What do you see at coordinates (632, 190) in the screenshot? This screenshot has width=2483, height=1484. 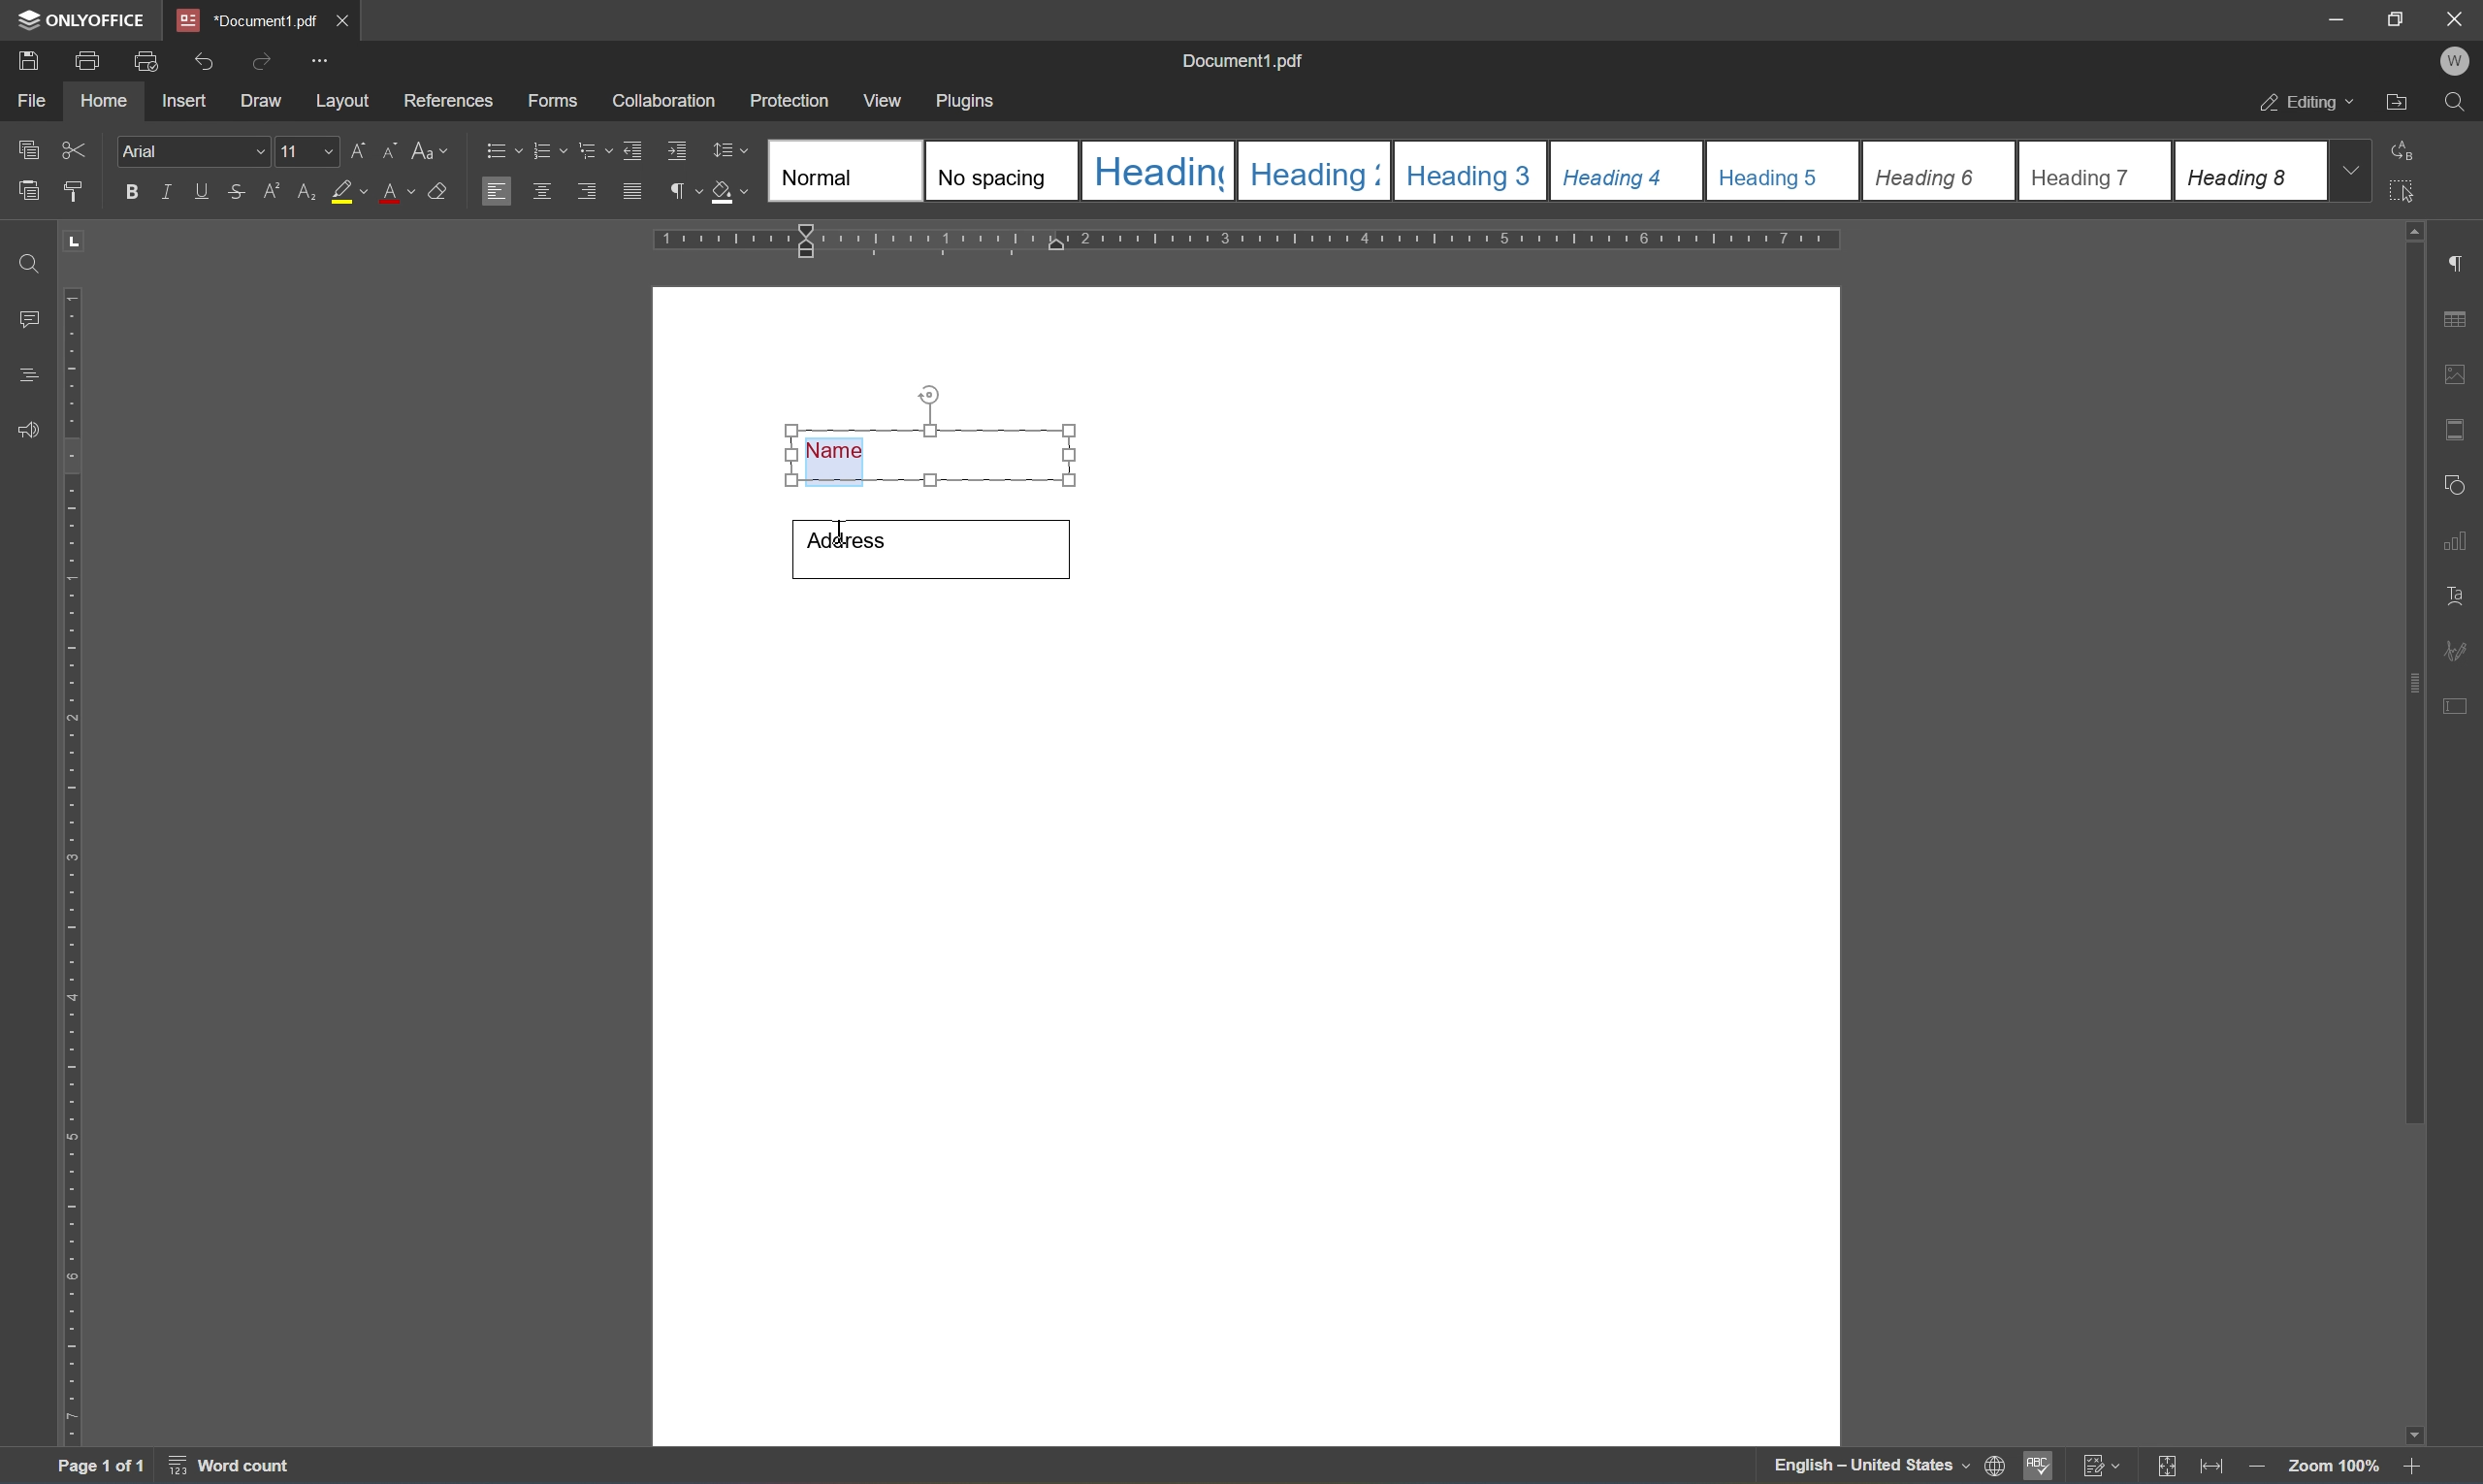 I see `justified` at bounding box center [632, 190].